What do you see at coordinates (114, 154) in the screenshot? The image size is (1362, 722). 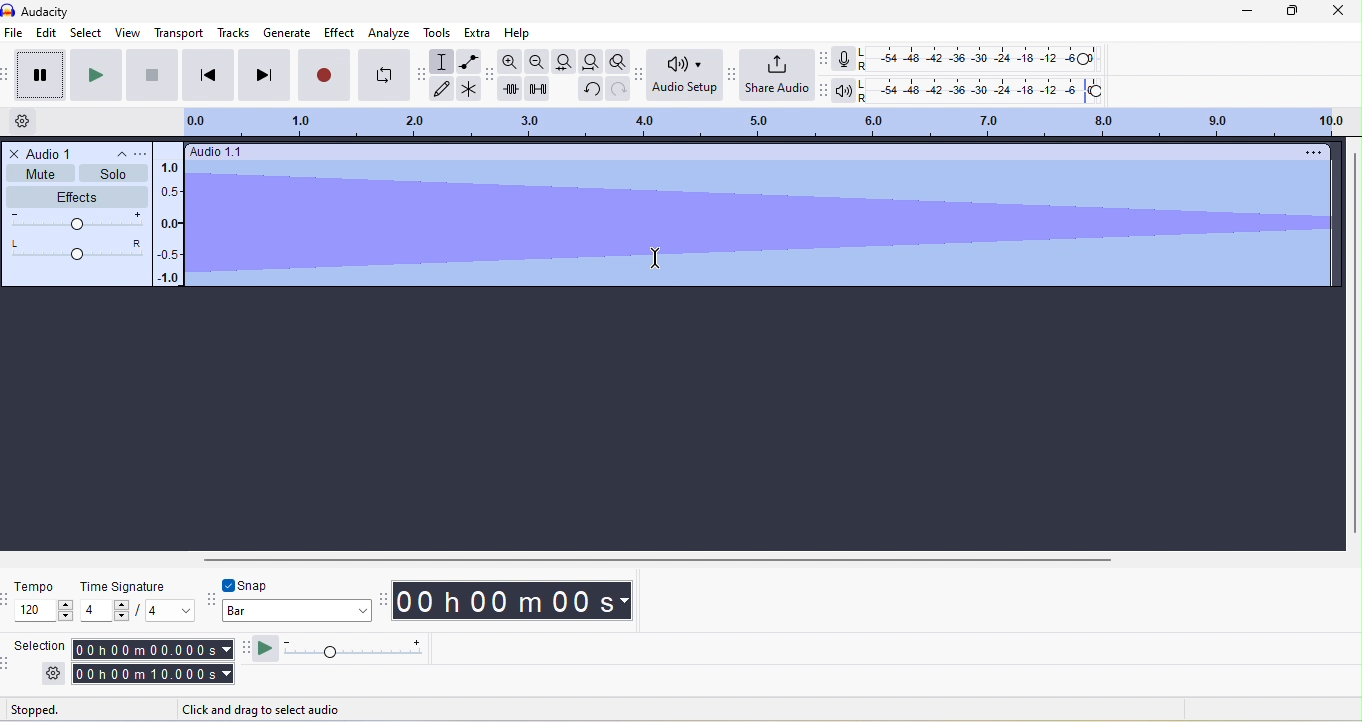 I see `collapse` at bounding box center [114, 154].